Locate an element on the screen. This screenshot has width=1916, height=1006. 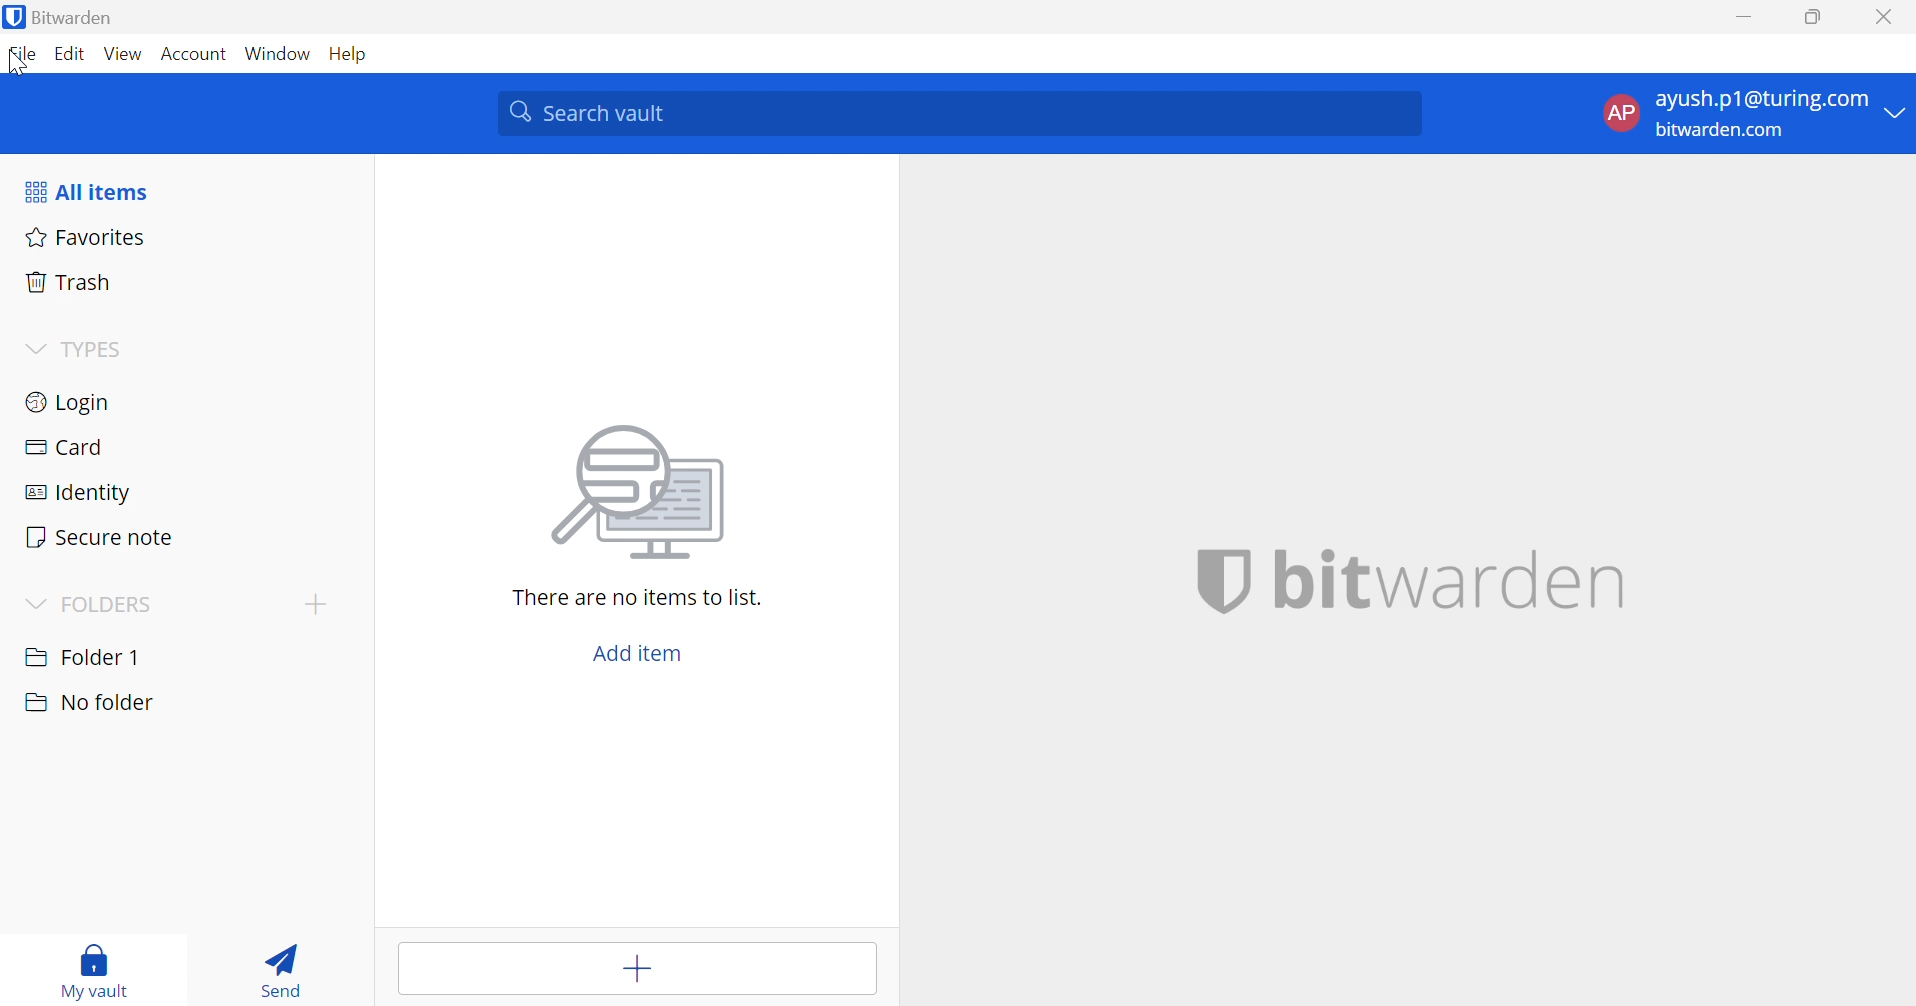
bitwarden logo is located at coordinates (12, 19).